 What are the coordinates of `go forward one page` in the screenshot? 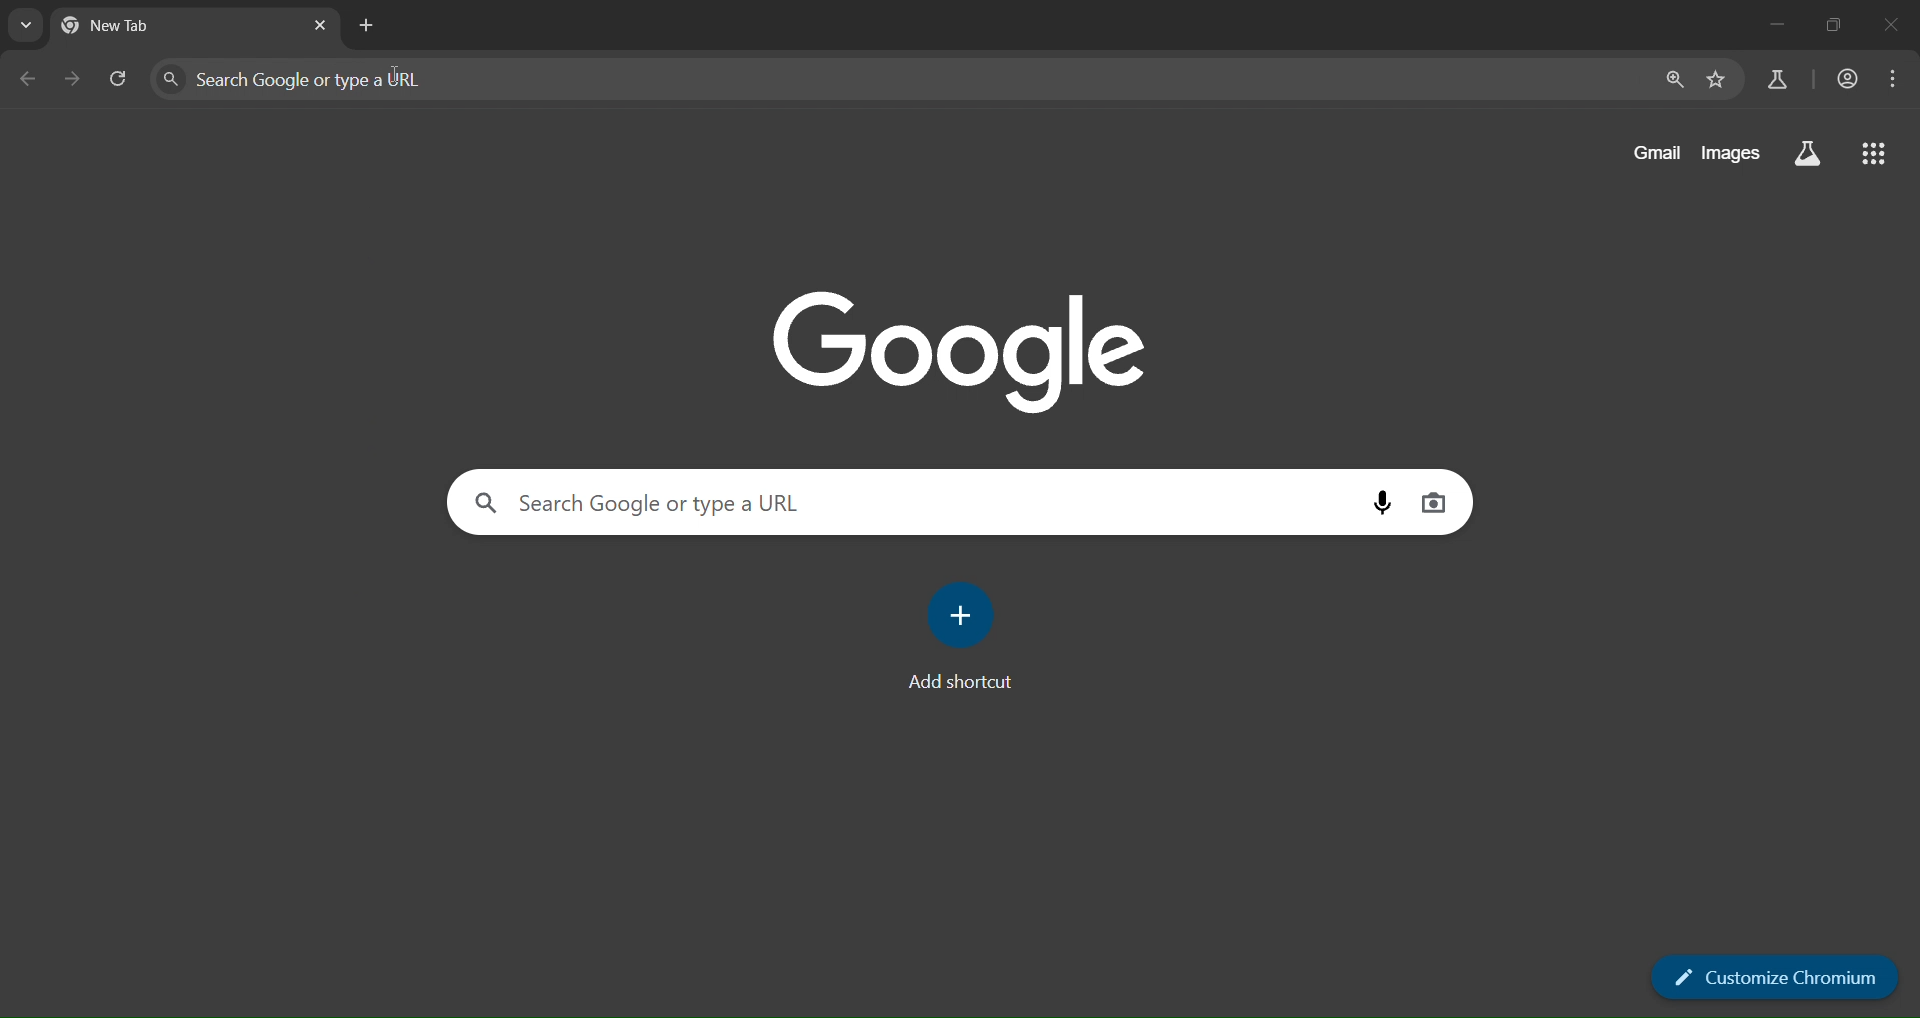 It's located at (67, 77).